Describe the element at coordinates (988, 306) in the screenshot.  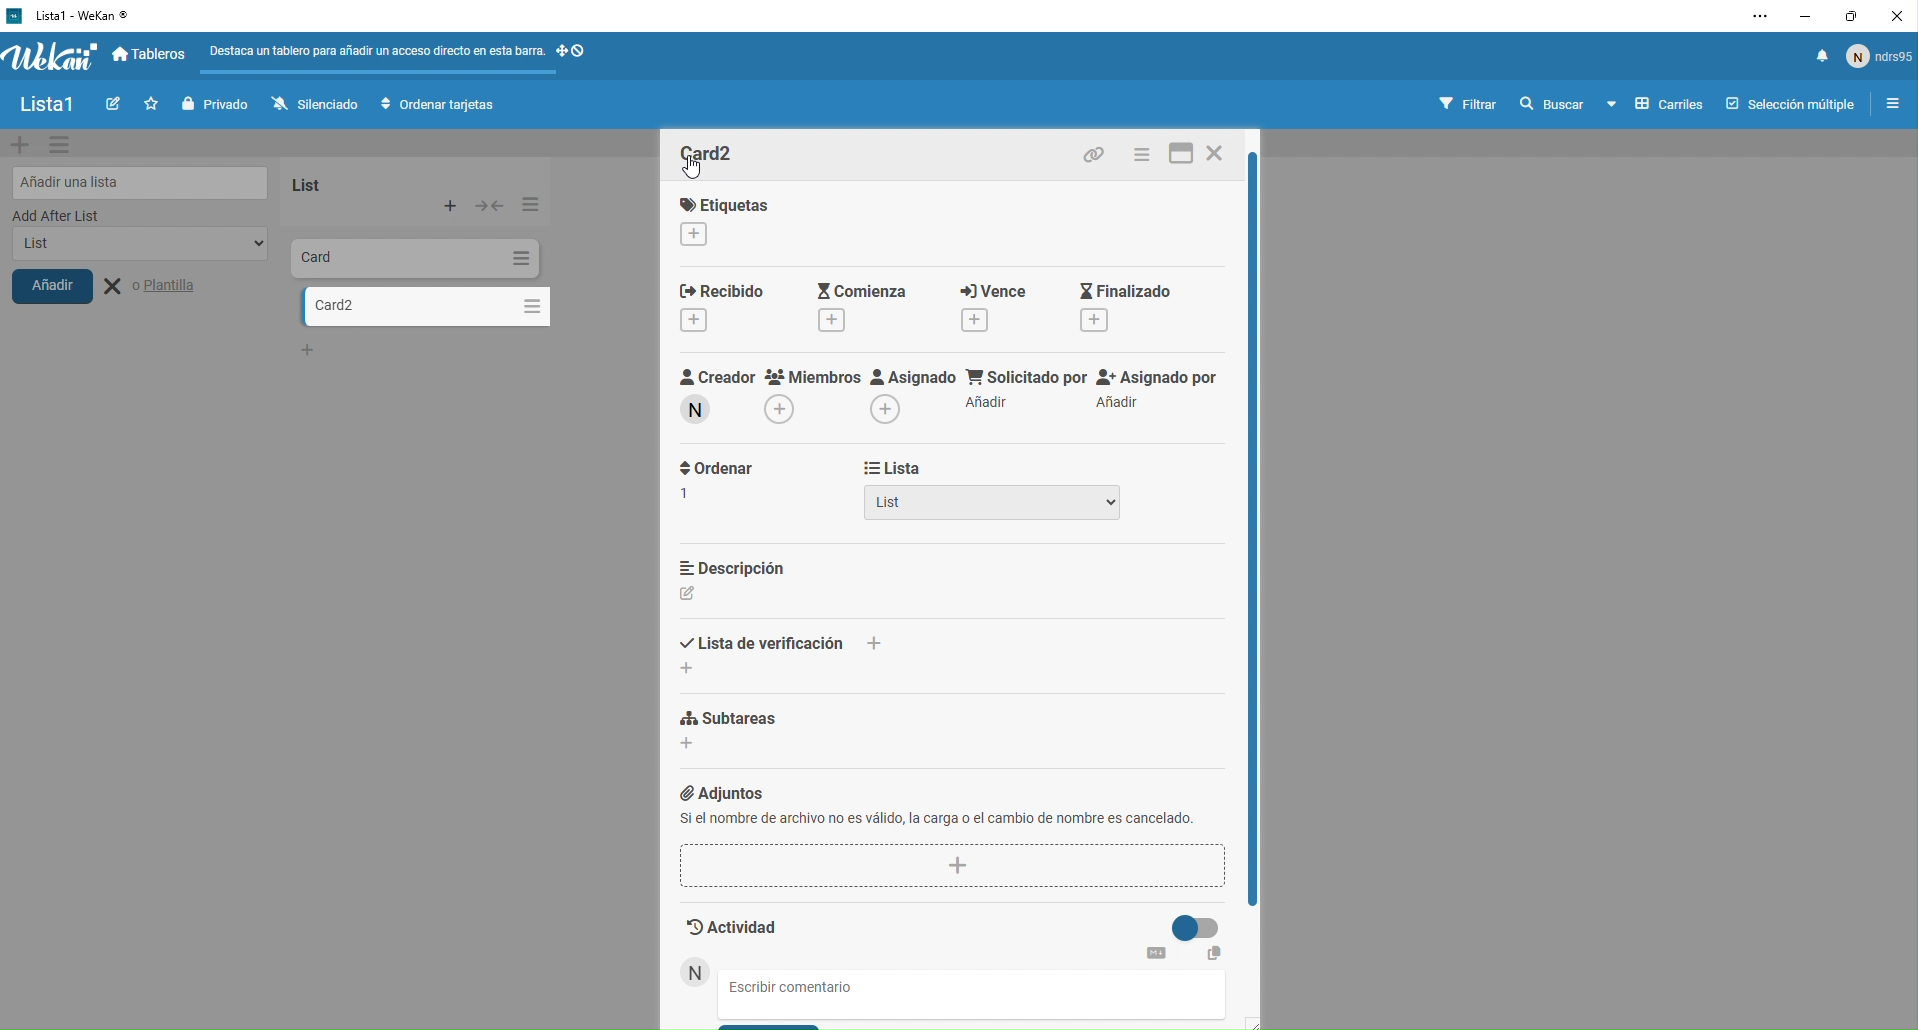
I see `vence` at that location.